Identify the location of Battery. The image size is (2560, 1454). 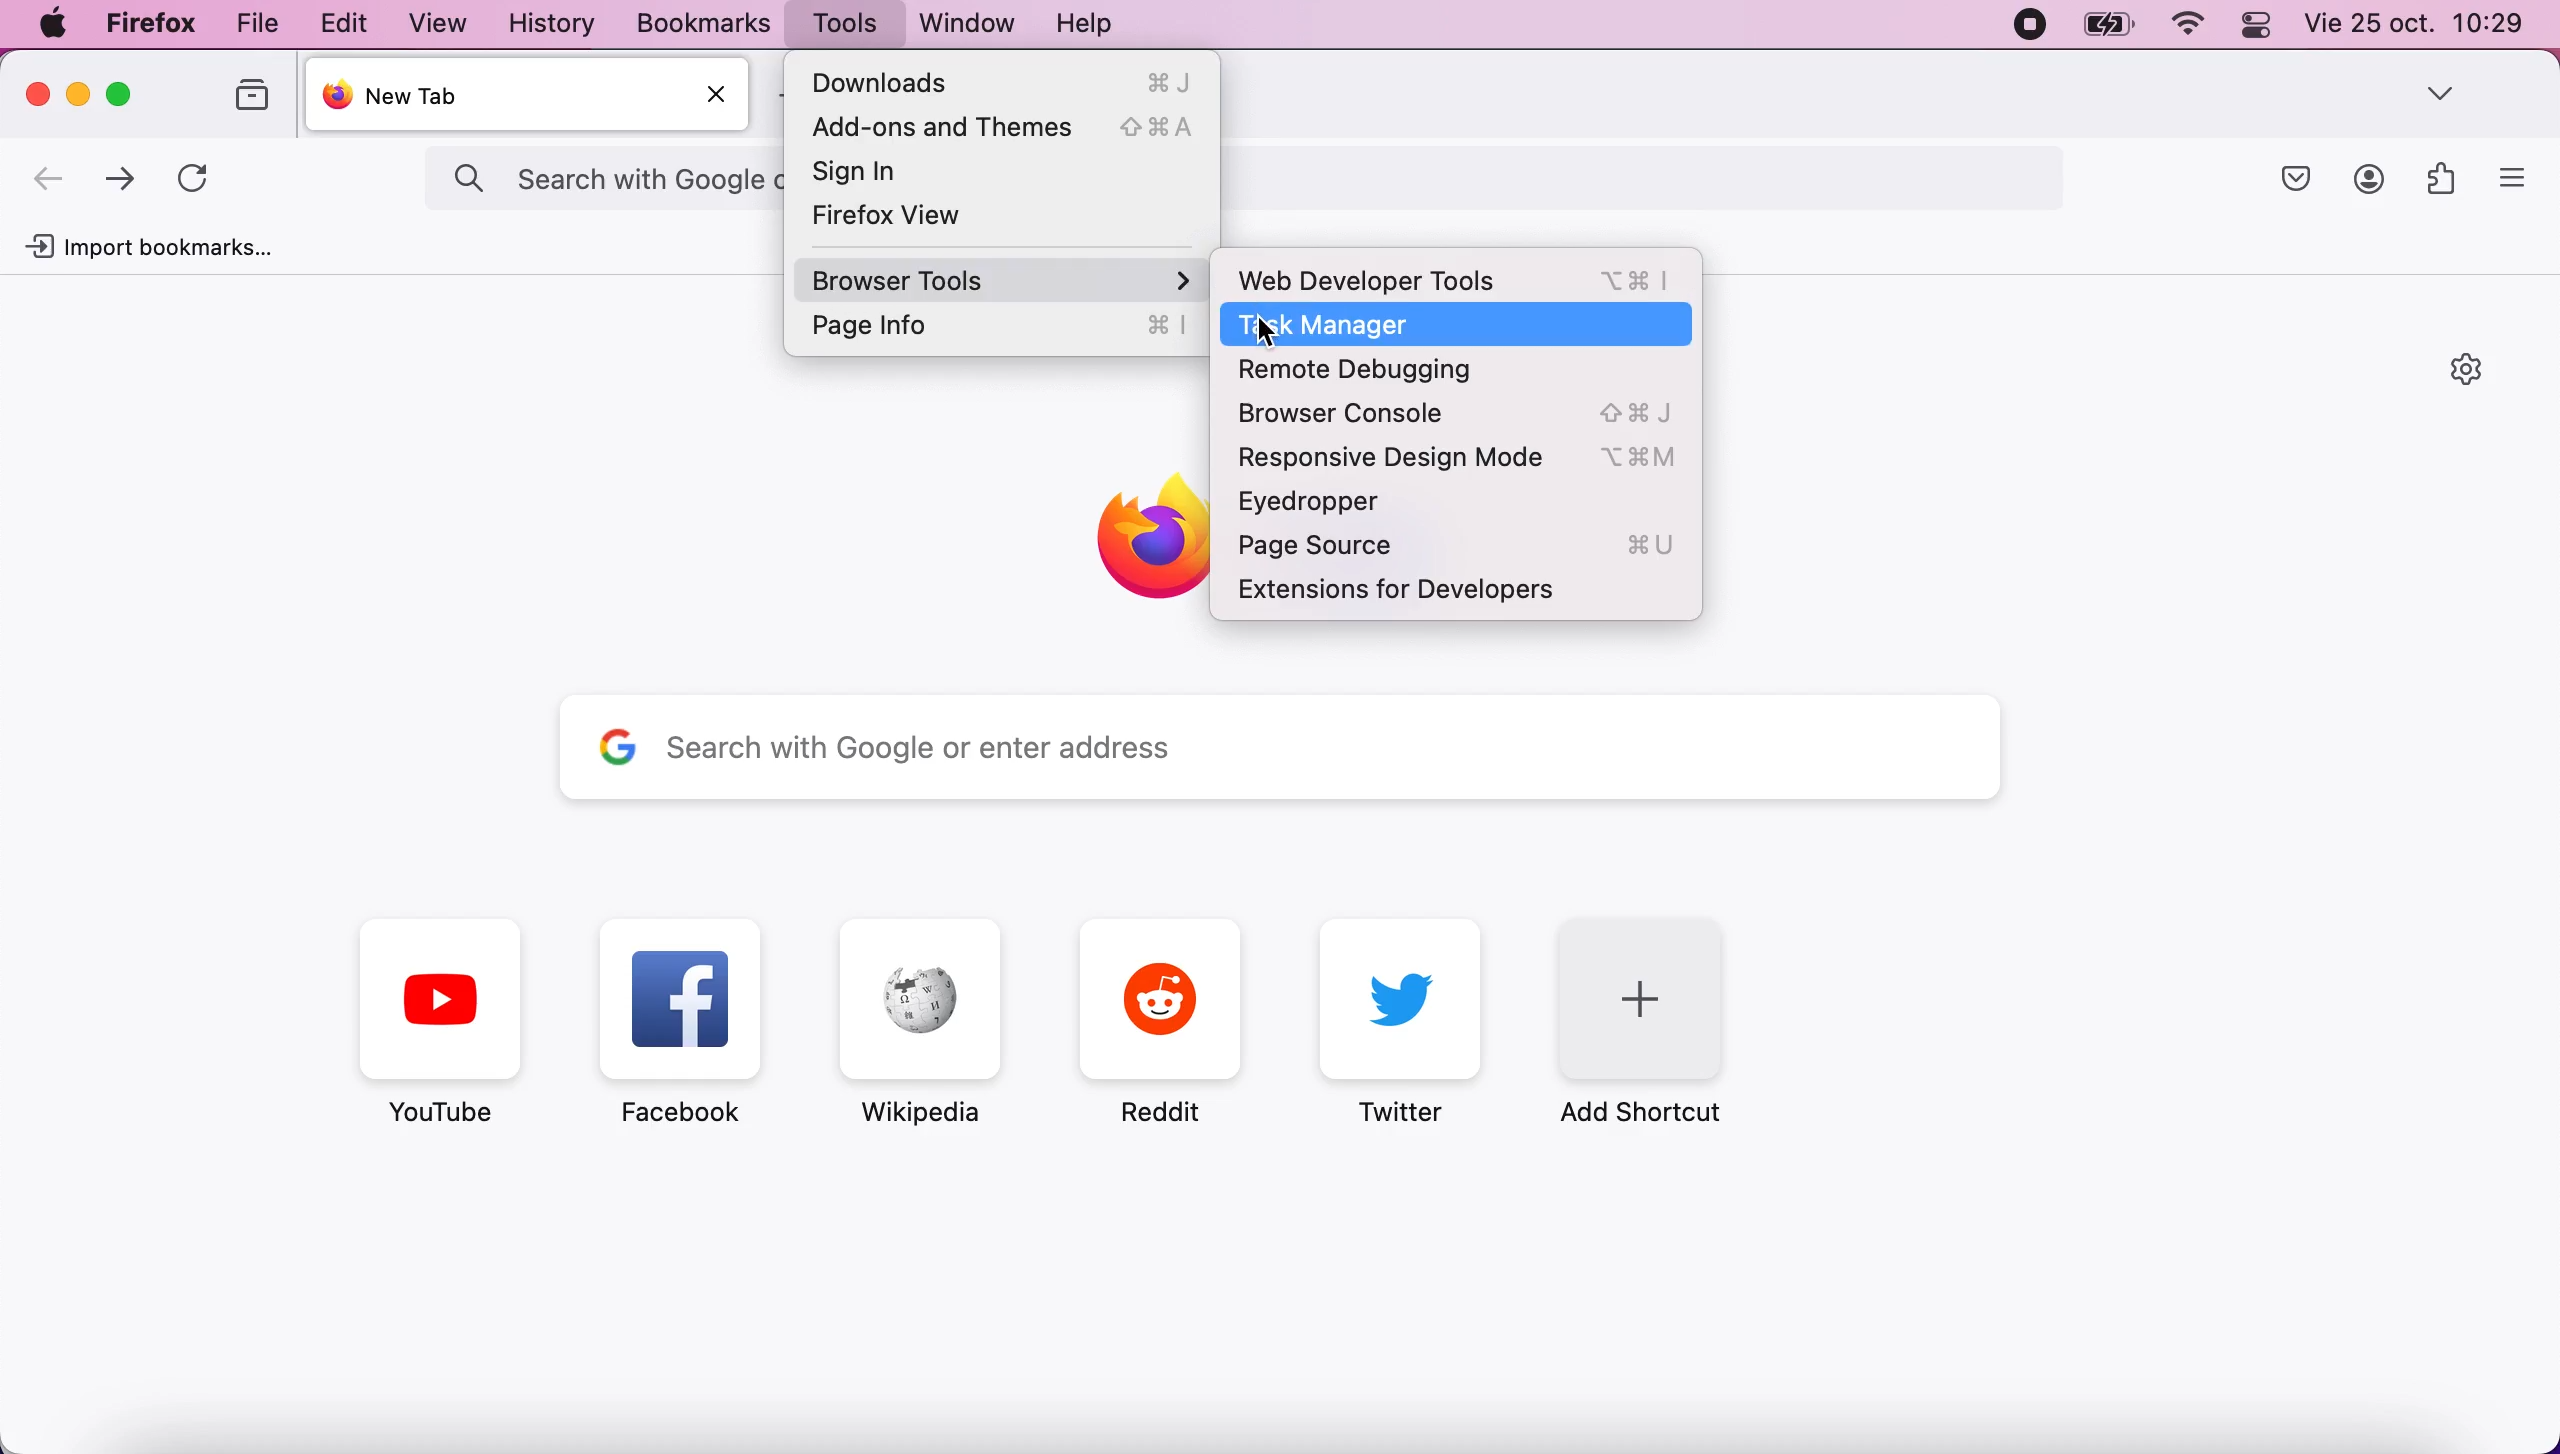
(2109, 24).